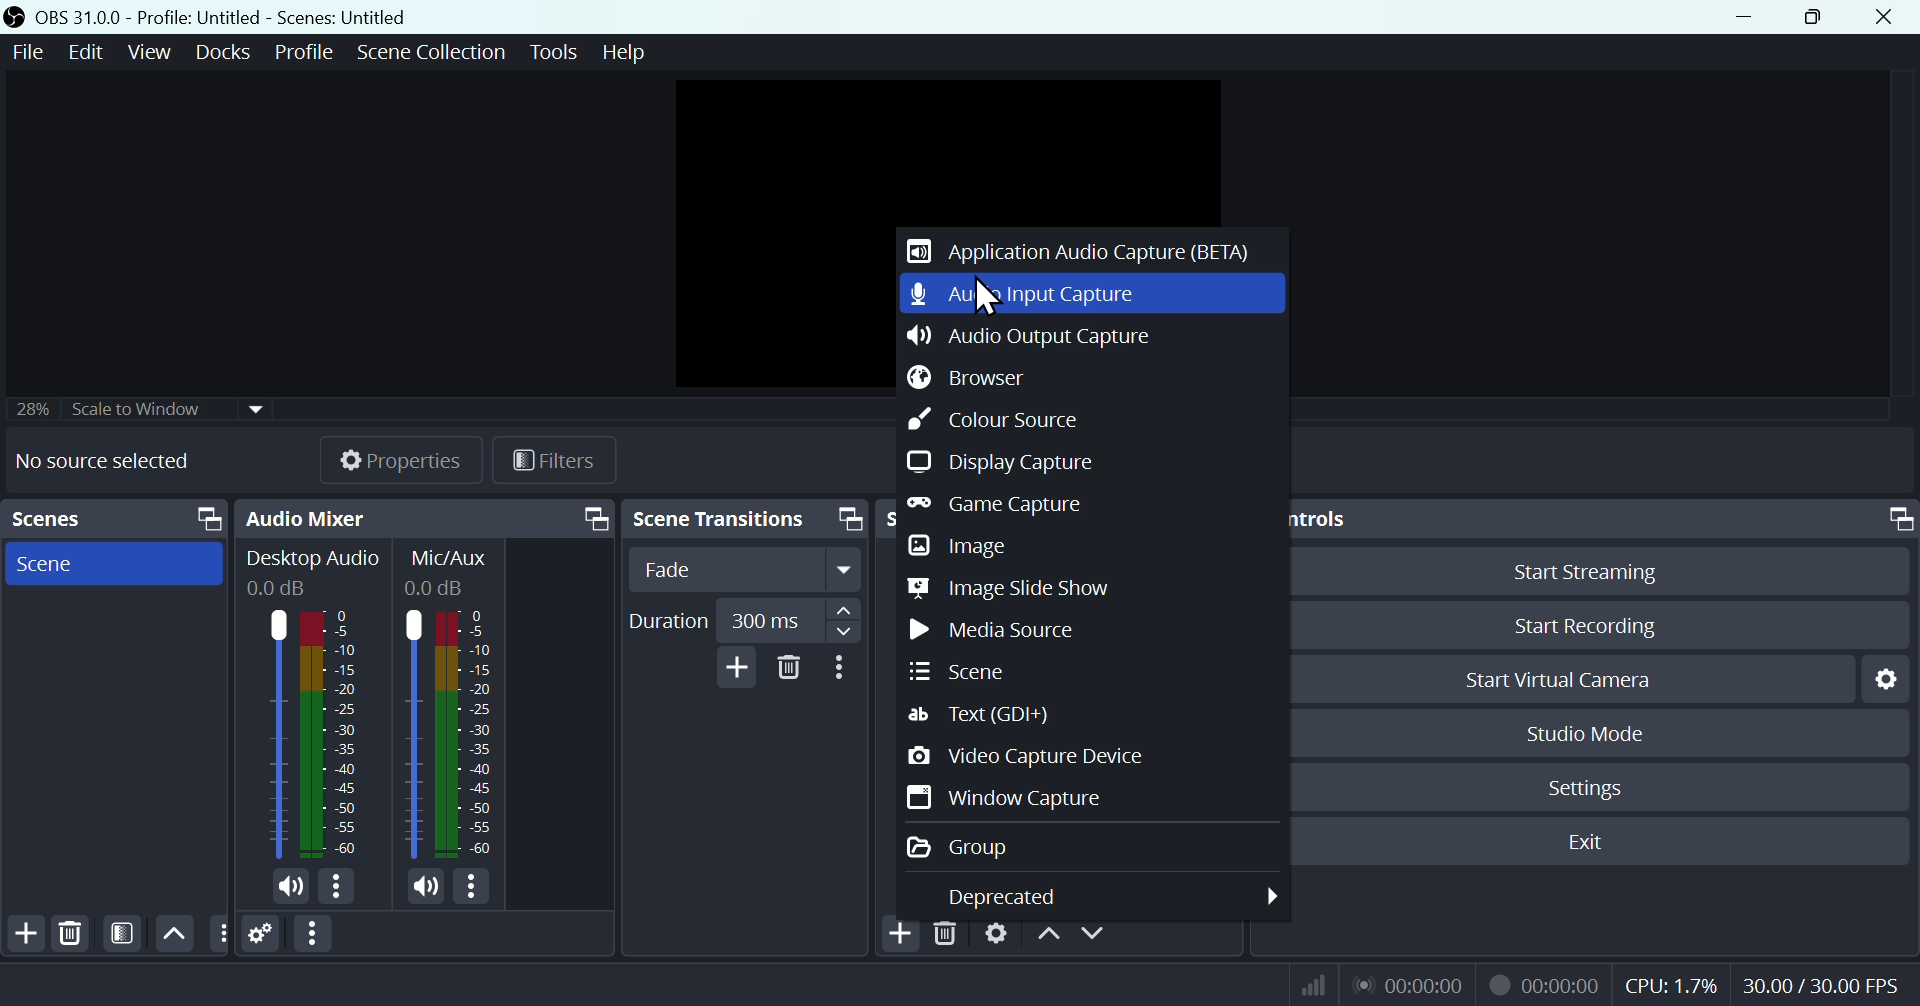 The width and height of the screenshot is (1920, 1006). I want to click on Scenes, so click(113, 519).